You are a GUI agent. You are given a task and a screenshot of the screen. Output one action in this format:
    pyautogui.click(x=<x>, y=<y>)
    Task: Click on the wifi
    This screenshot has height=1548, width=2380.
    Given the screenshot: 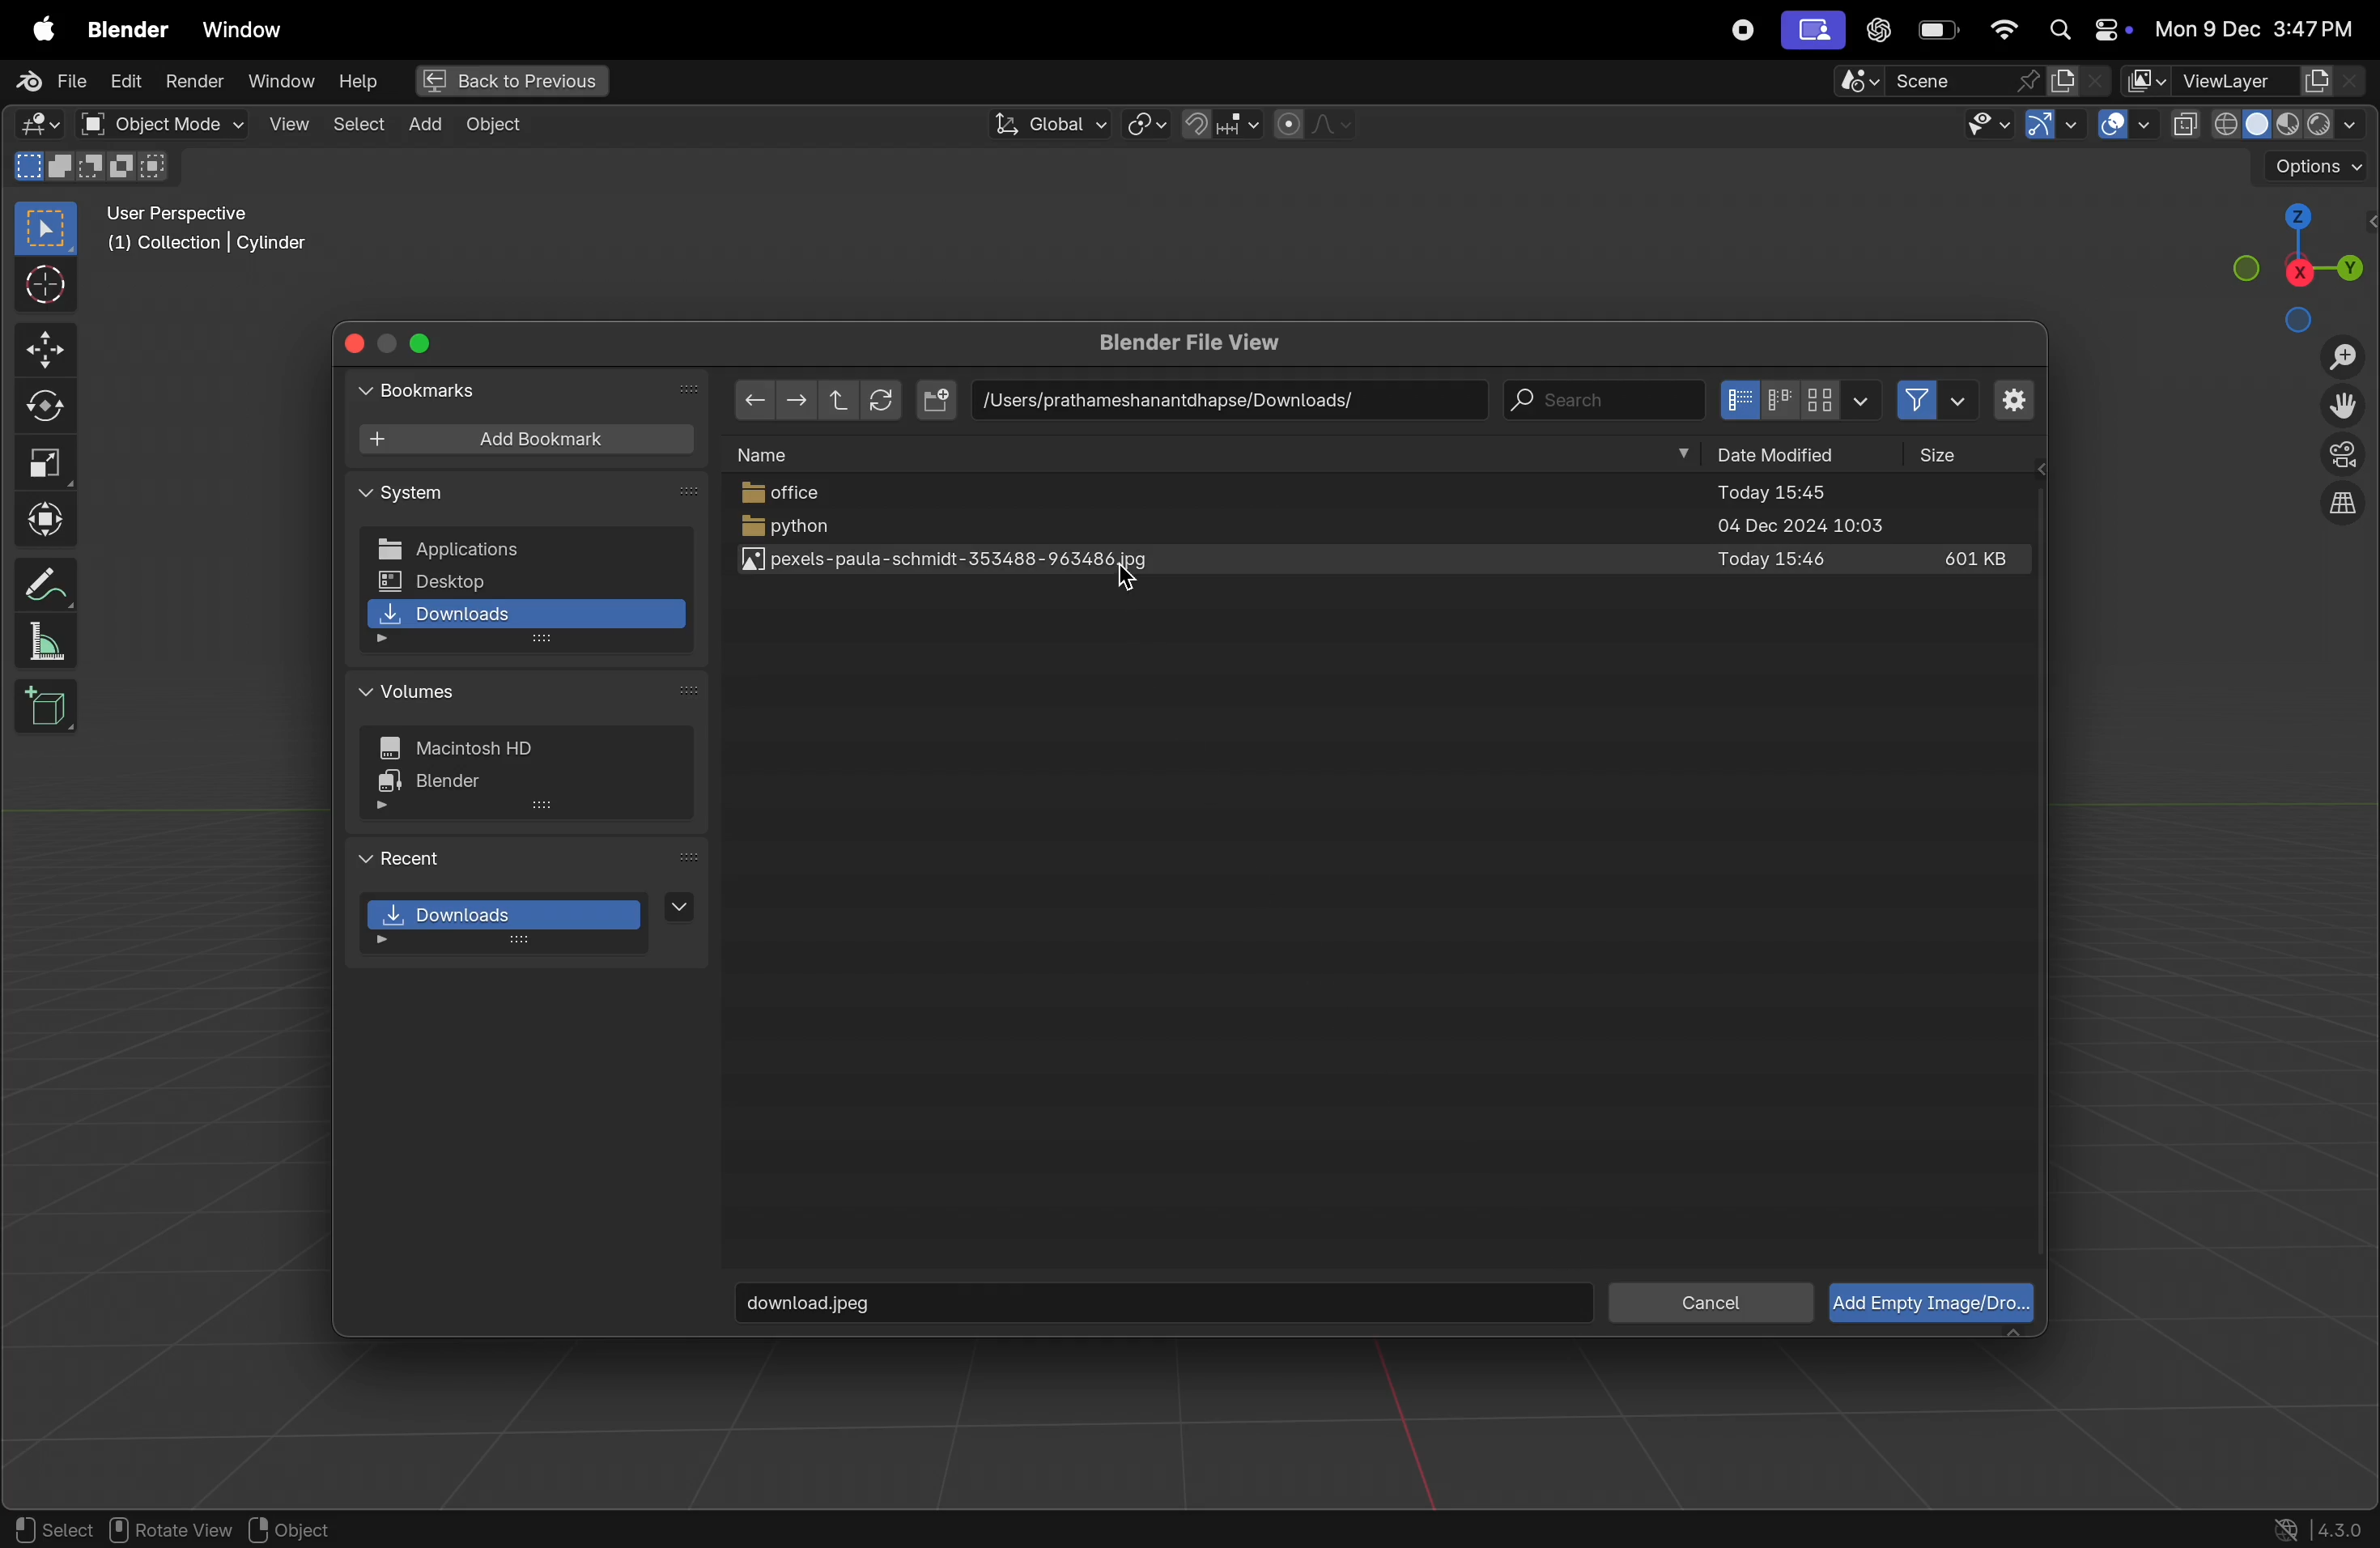 What is the action you would take?
    pyautogui.click(x=2003, y=30)
    